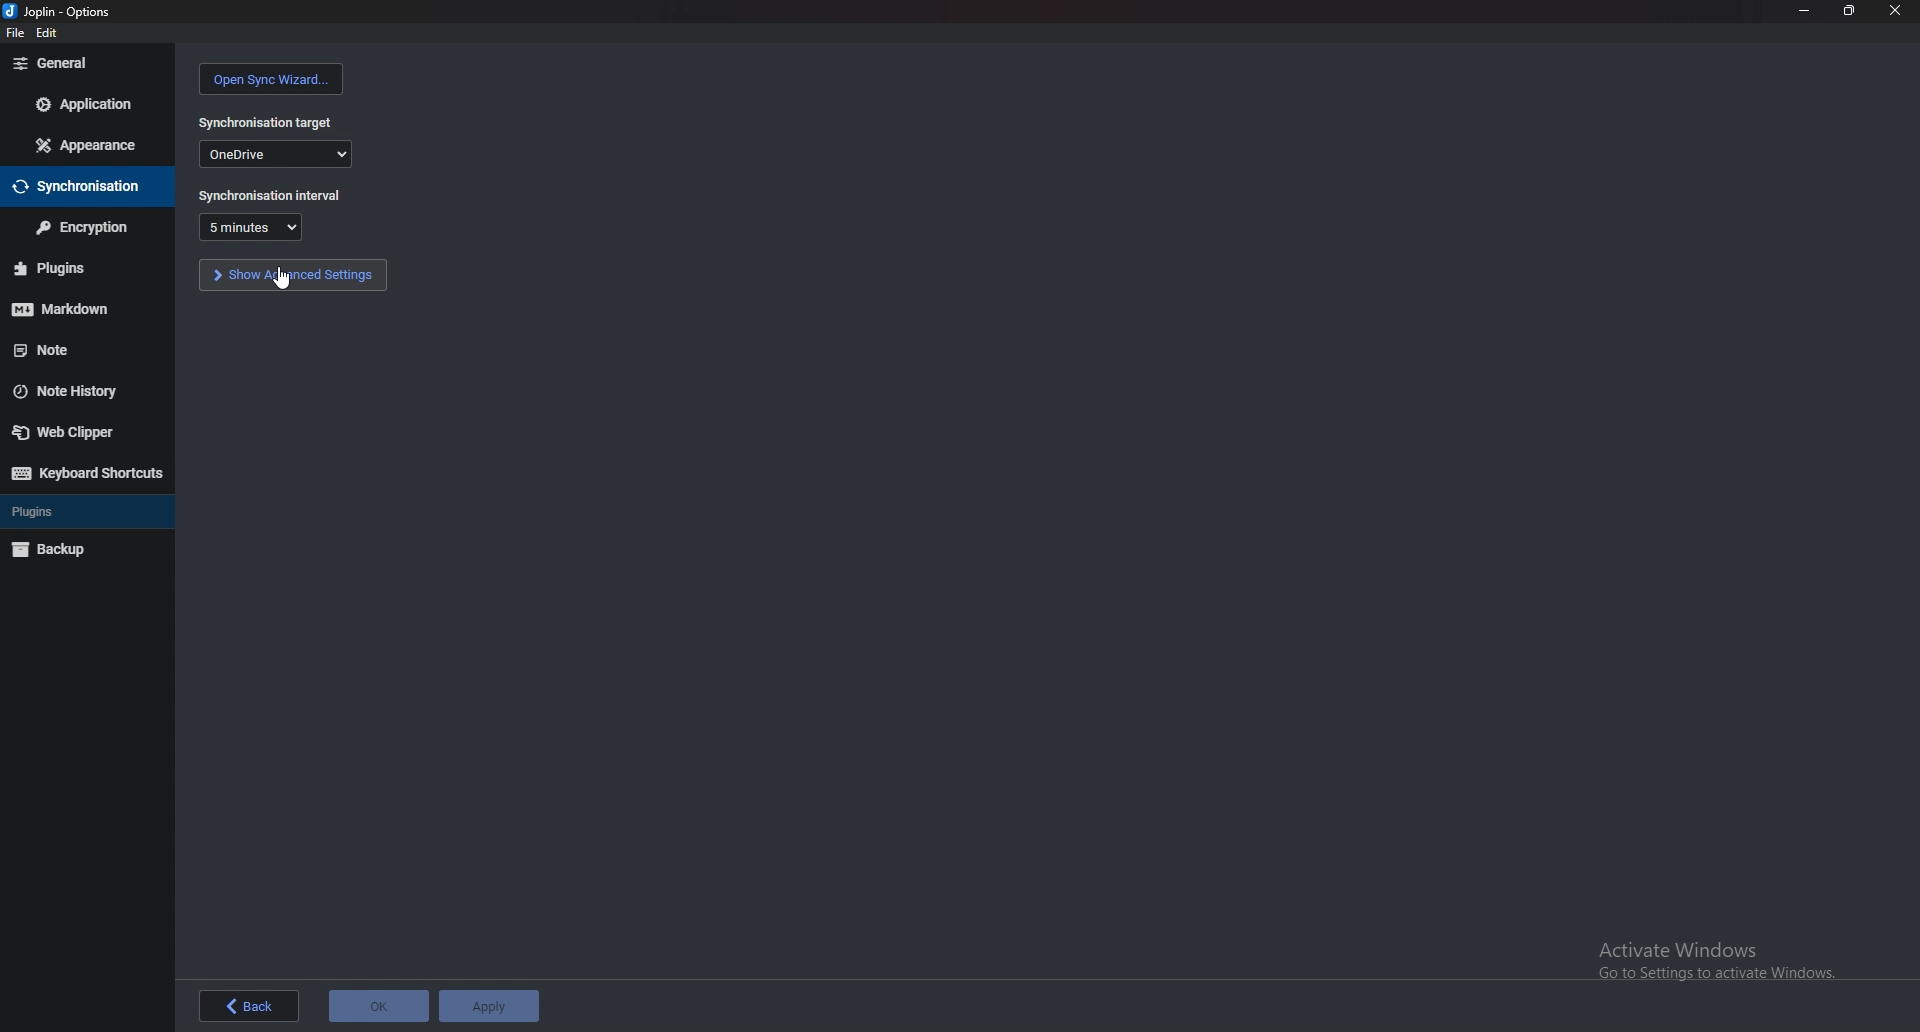  I want to click on cursor, so click(278, 276).